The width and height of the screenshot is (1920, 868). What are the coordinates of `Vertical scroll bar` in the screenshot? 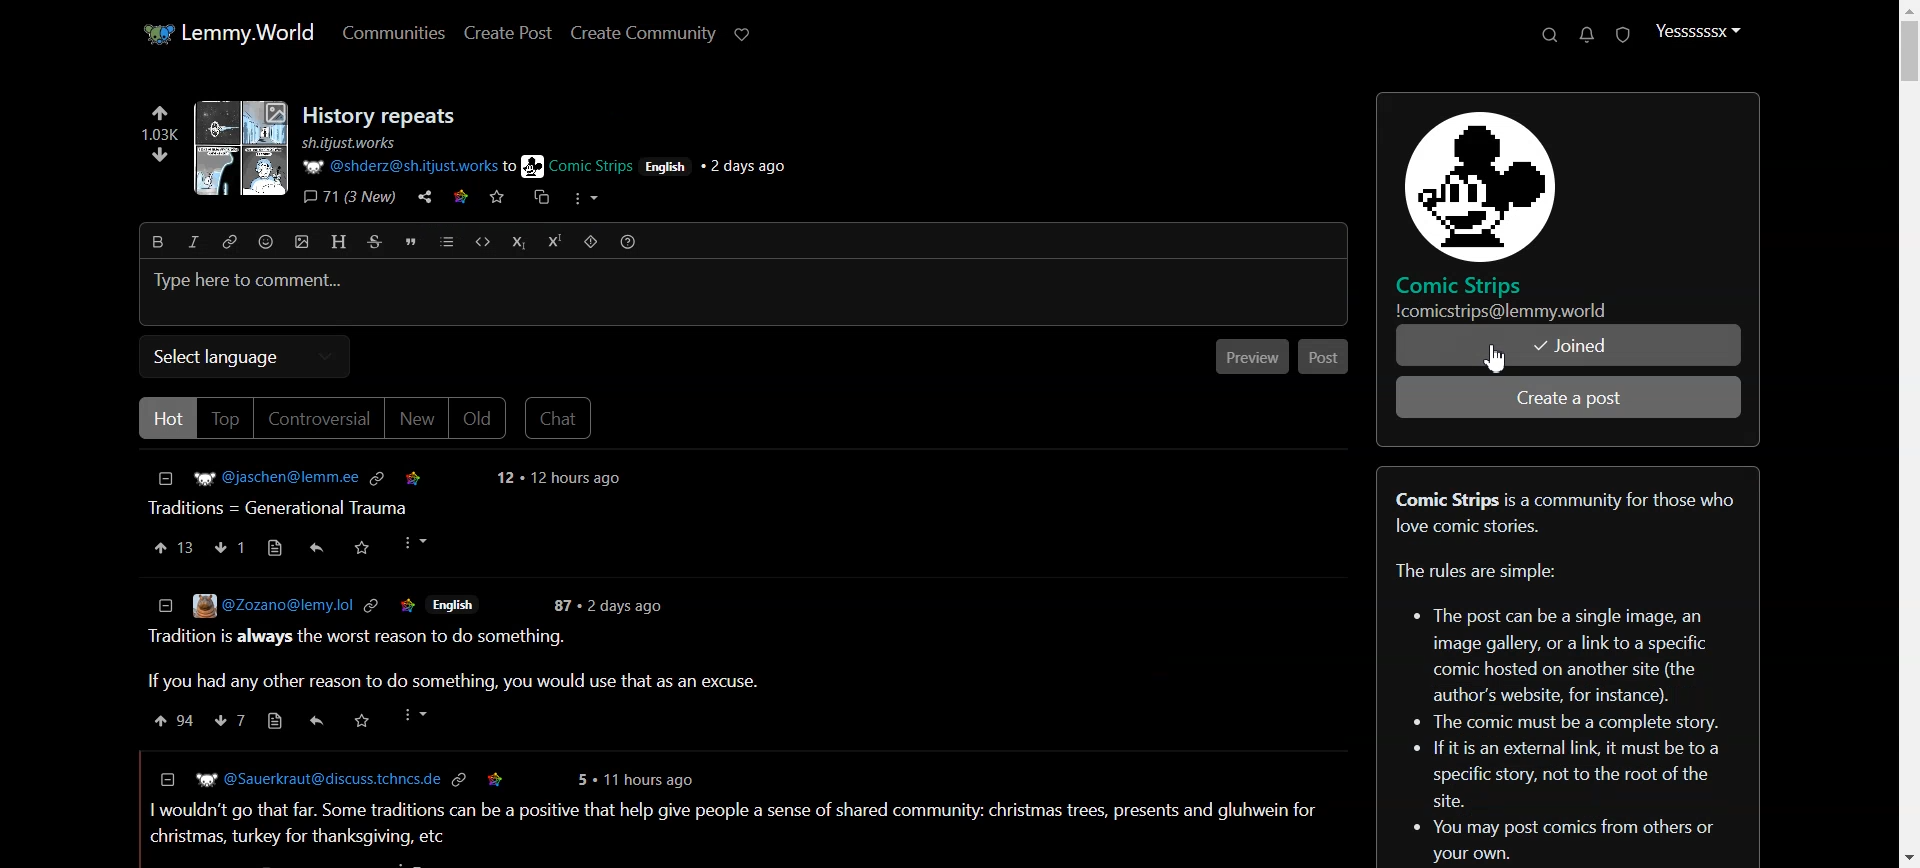 It's located at (1907, 434).